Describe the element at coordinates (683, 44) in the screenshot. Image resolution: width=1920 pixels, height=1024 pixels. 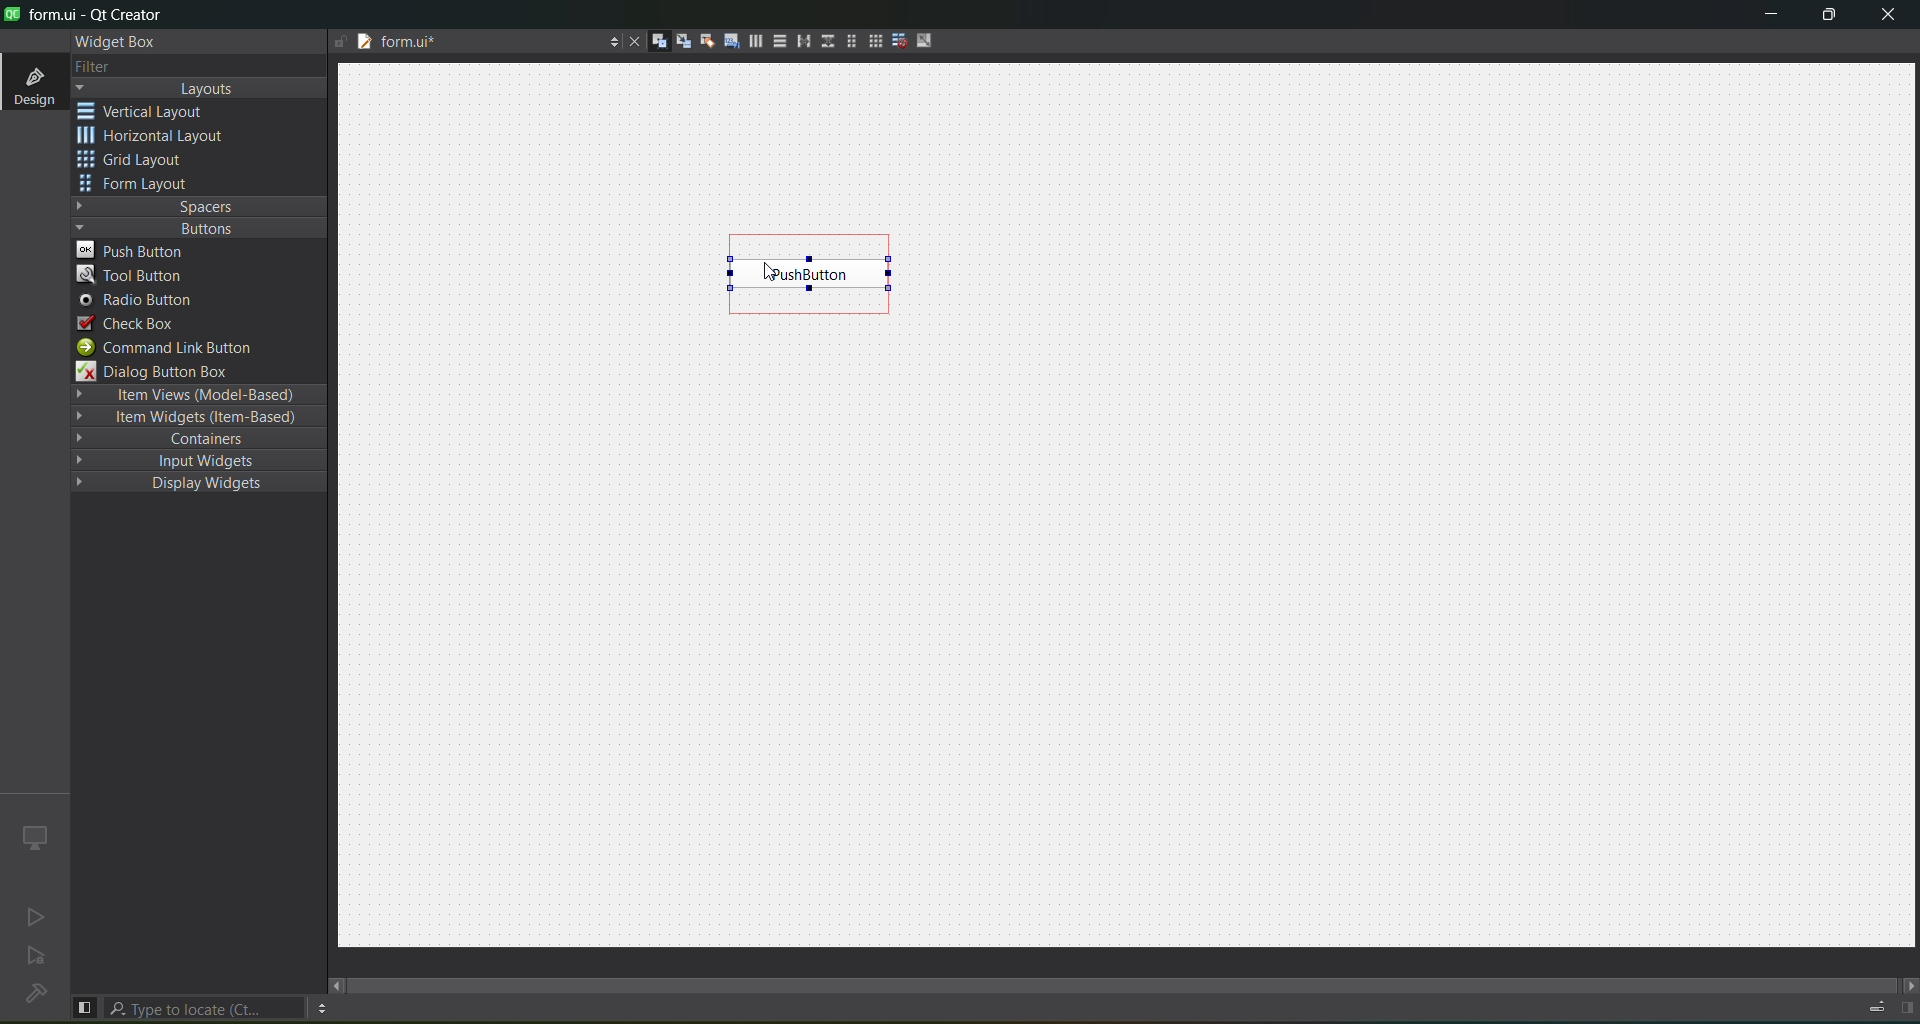
I see `edit signals` at that location.